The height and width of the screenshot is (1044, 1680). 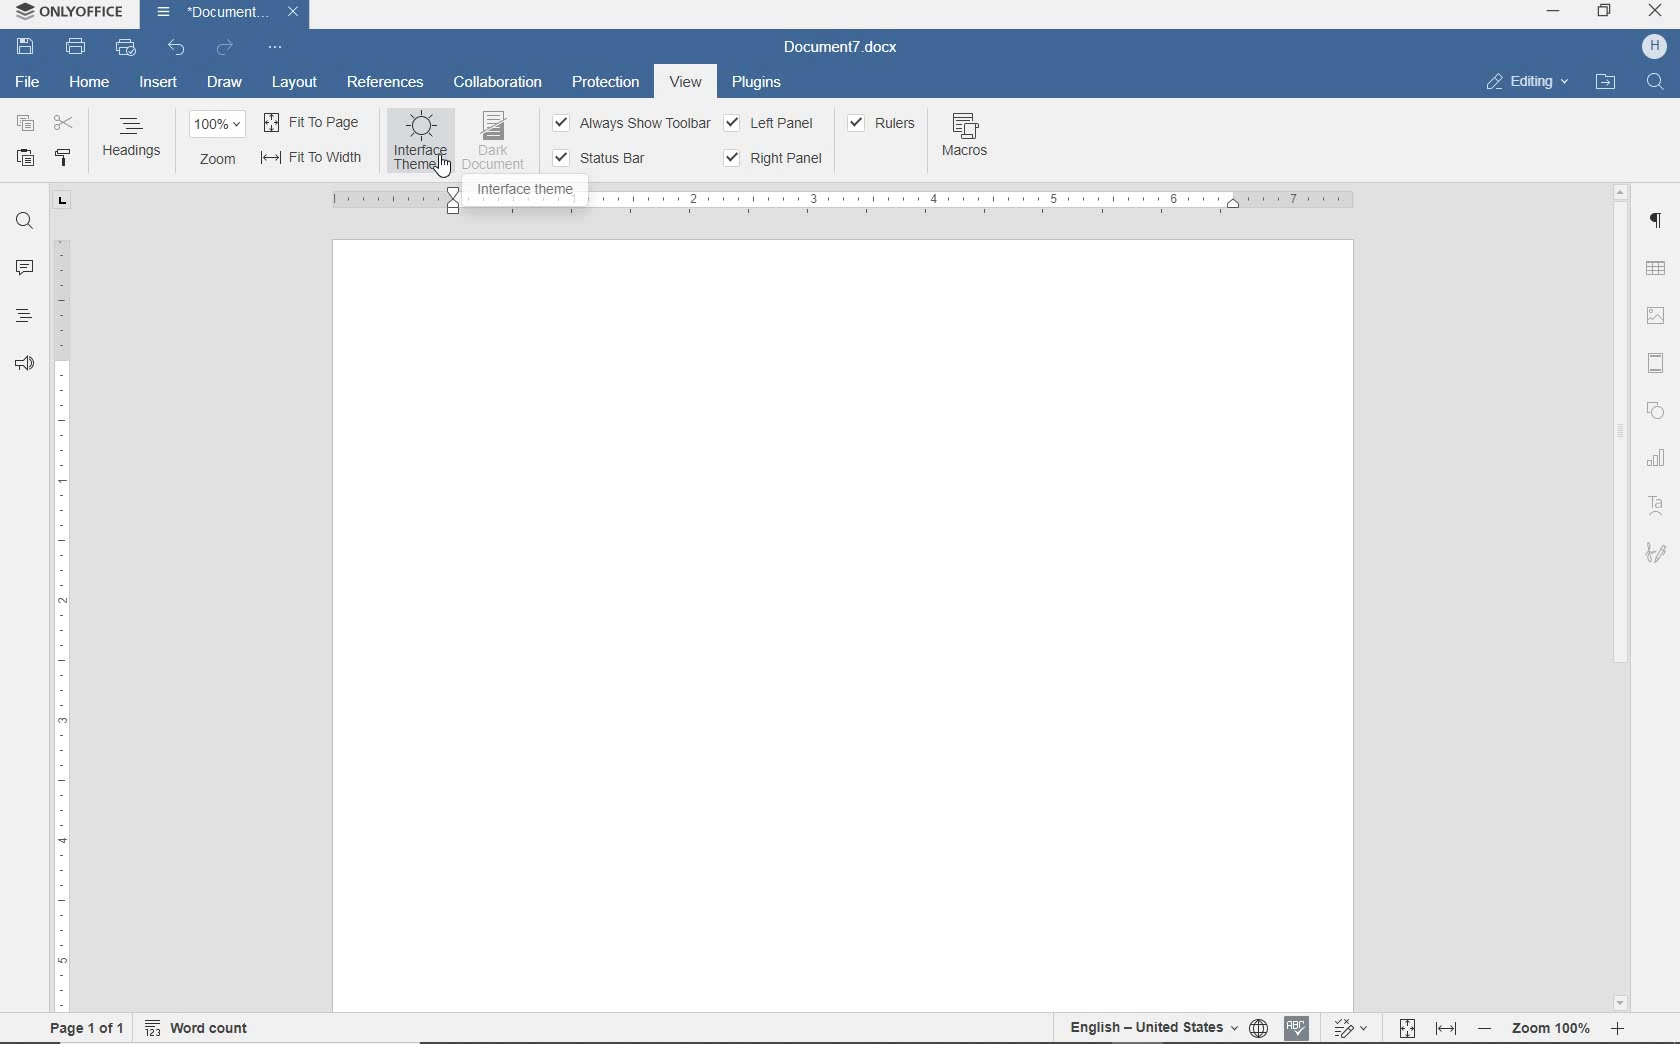 What do you see at coordinates (92, 81) in the screenshot?
I see `HOME` at bounding box center [92, 81].